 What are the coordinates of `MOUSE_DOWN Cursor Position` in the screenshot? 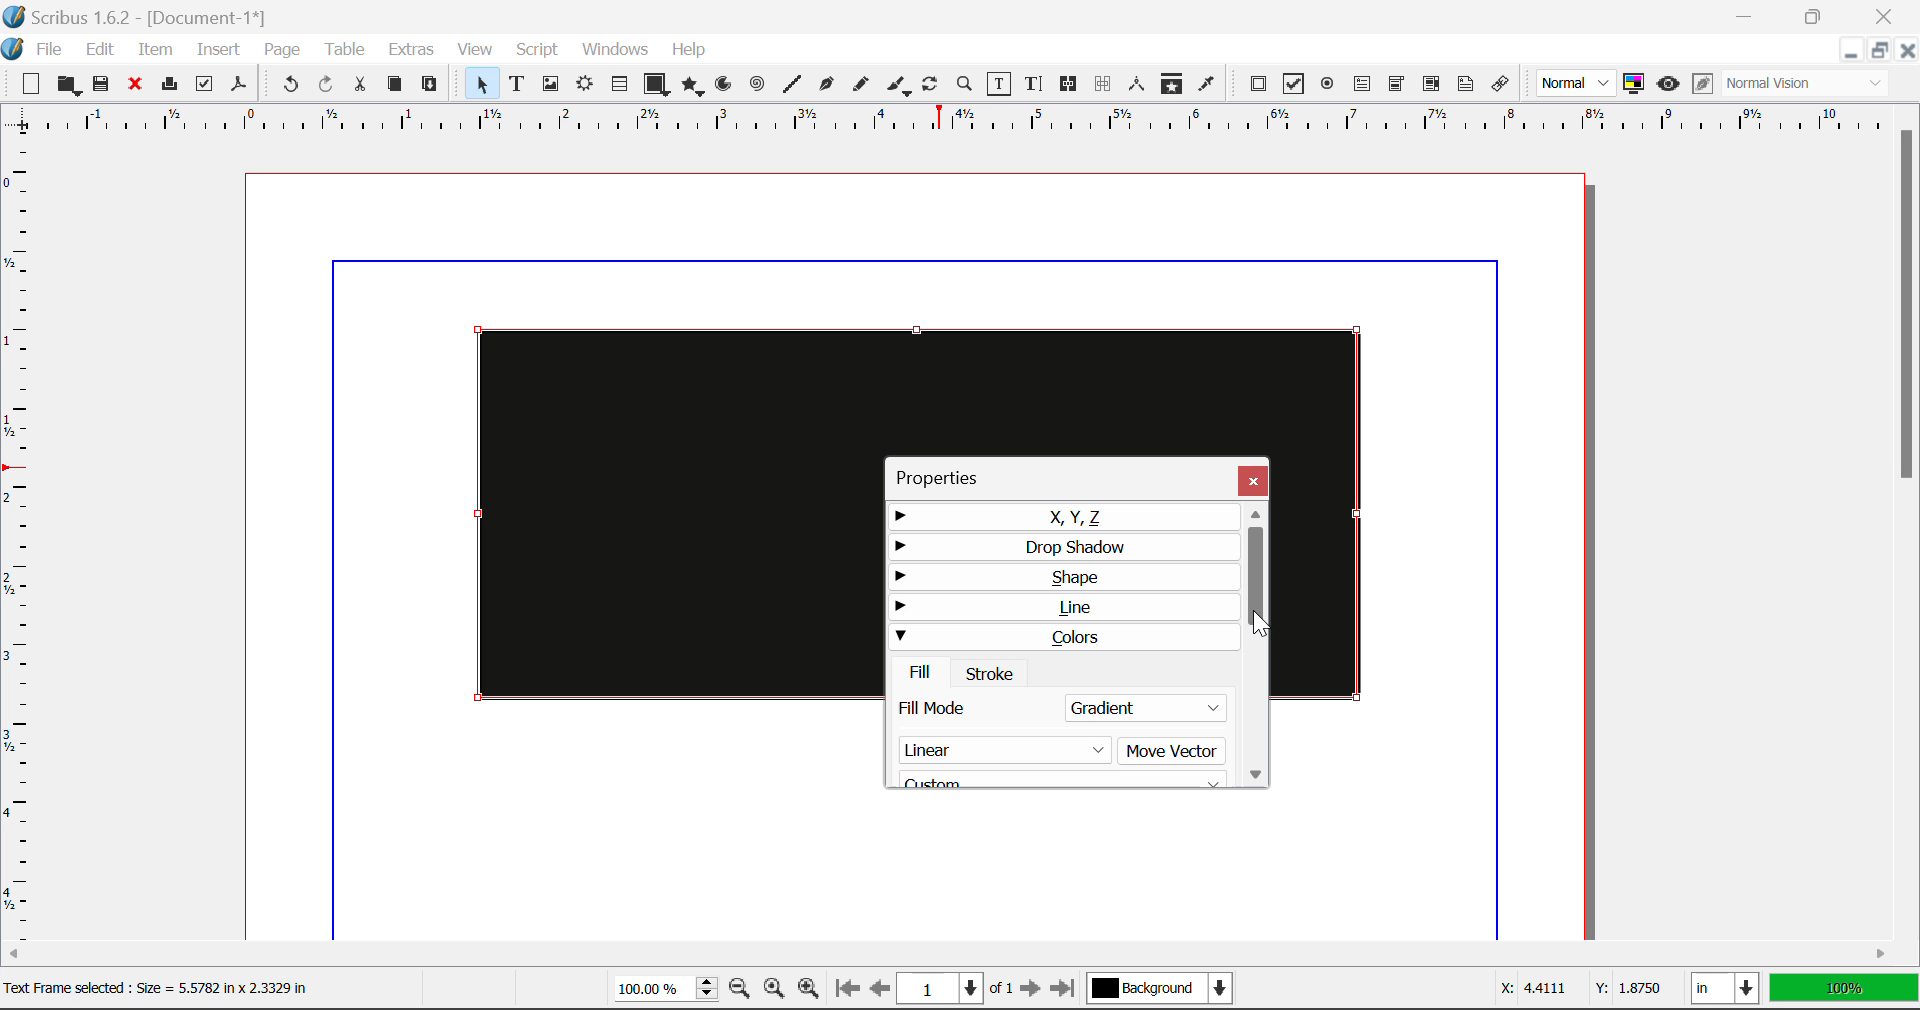 It's located at (1259, 627).